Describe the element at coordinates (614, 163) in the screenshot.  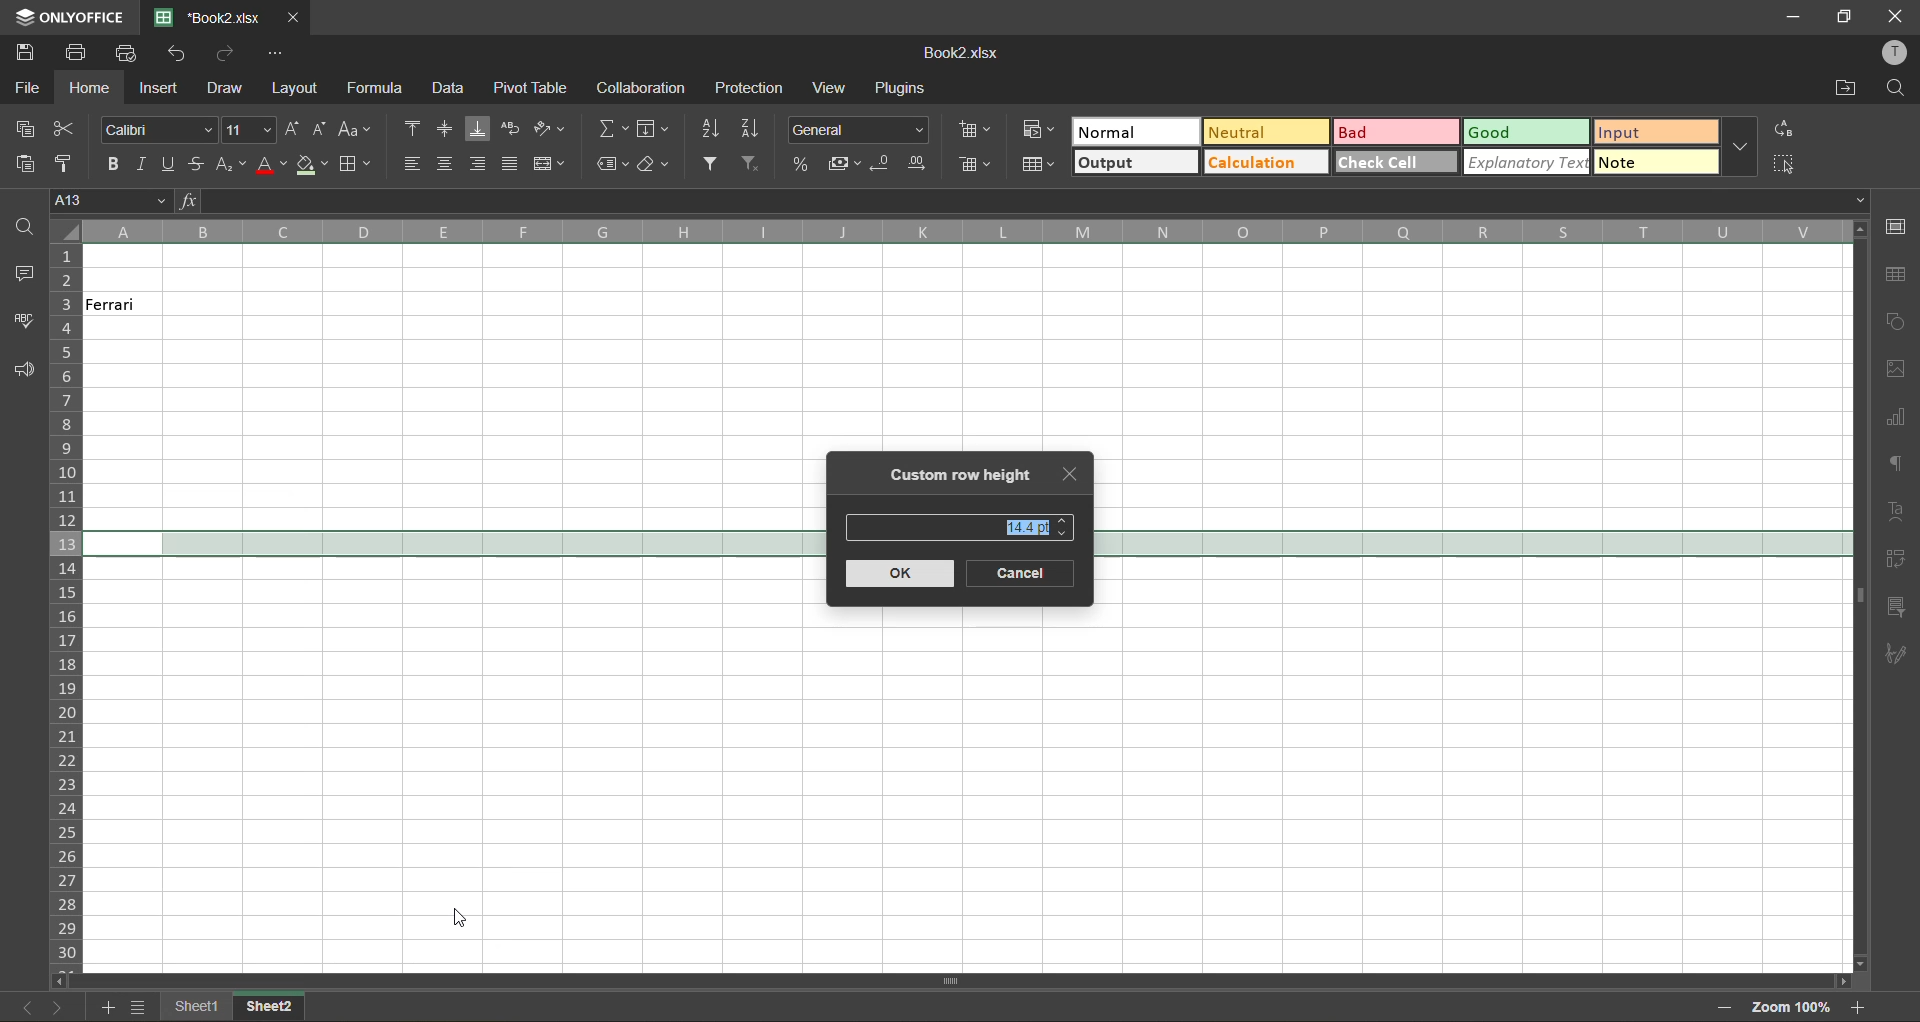
I see `named ranges` at that location.